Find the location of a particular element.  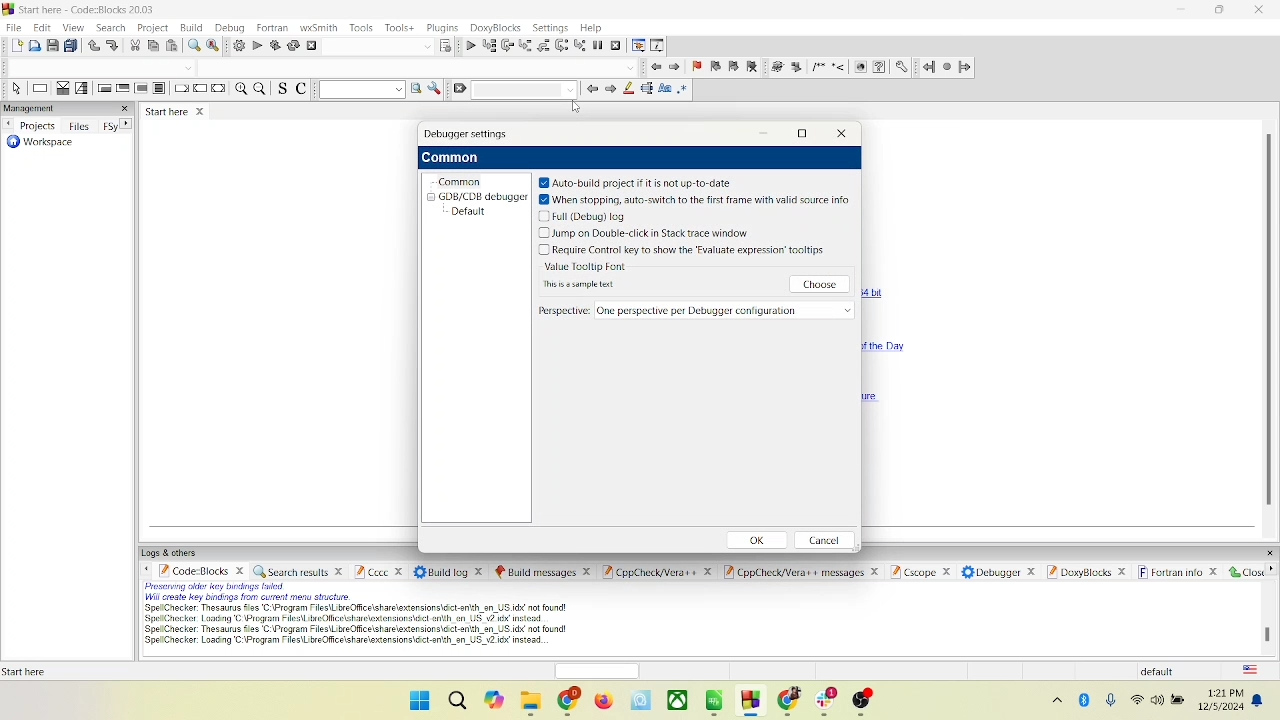

doxyblocks is located at coordinates (1089, 572).